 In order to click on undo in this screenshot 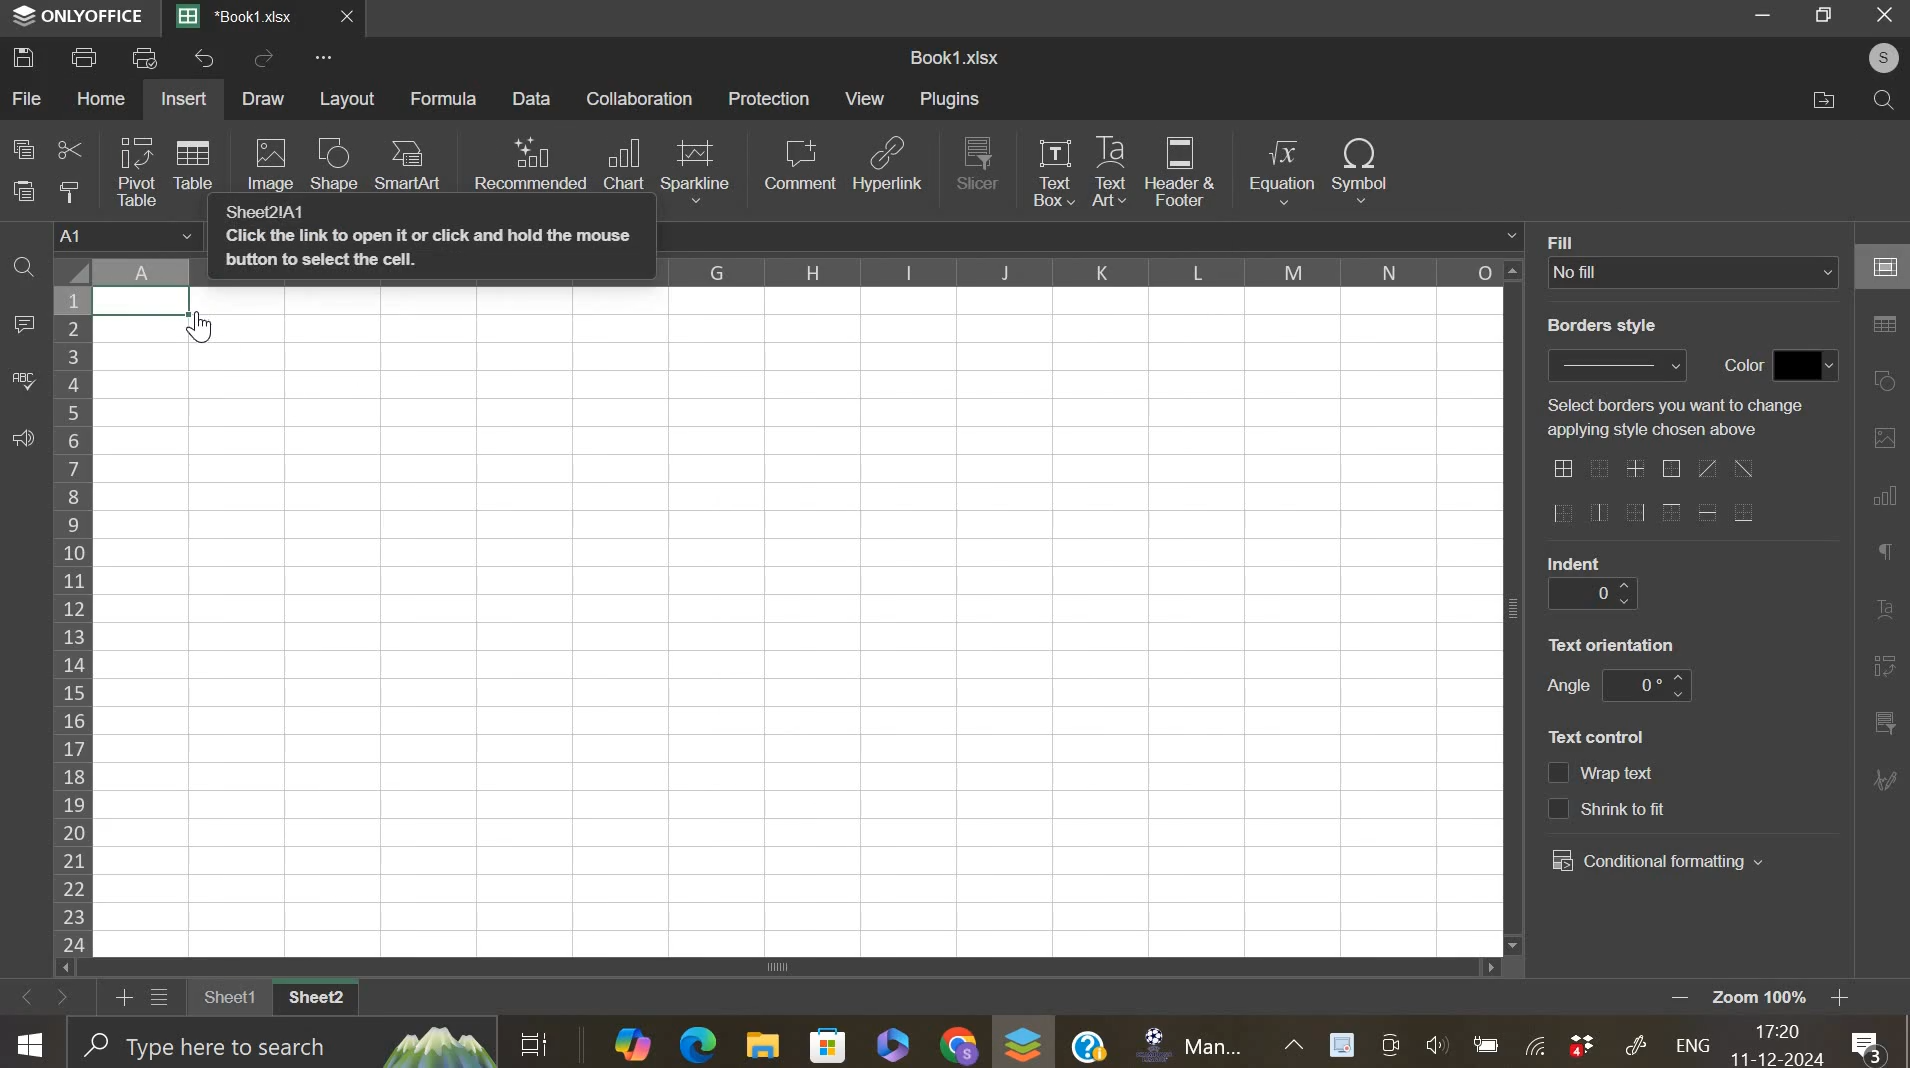, I will do `click(207, 58)`.